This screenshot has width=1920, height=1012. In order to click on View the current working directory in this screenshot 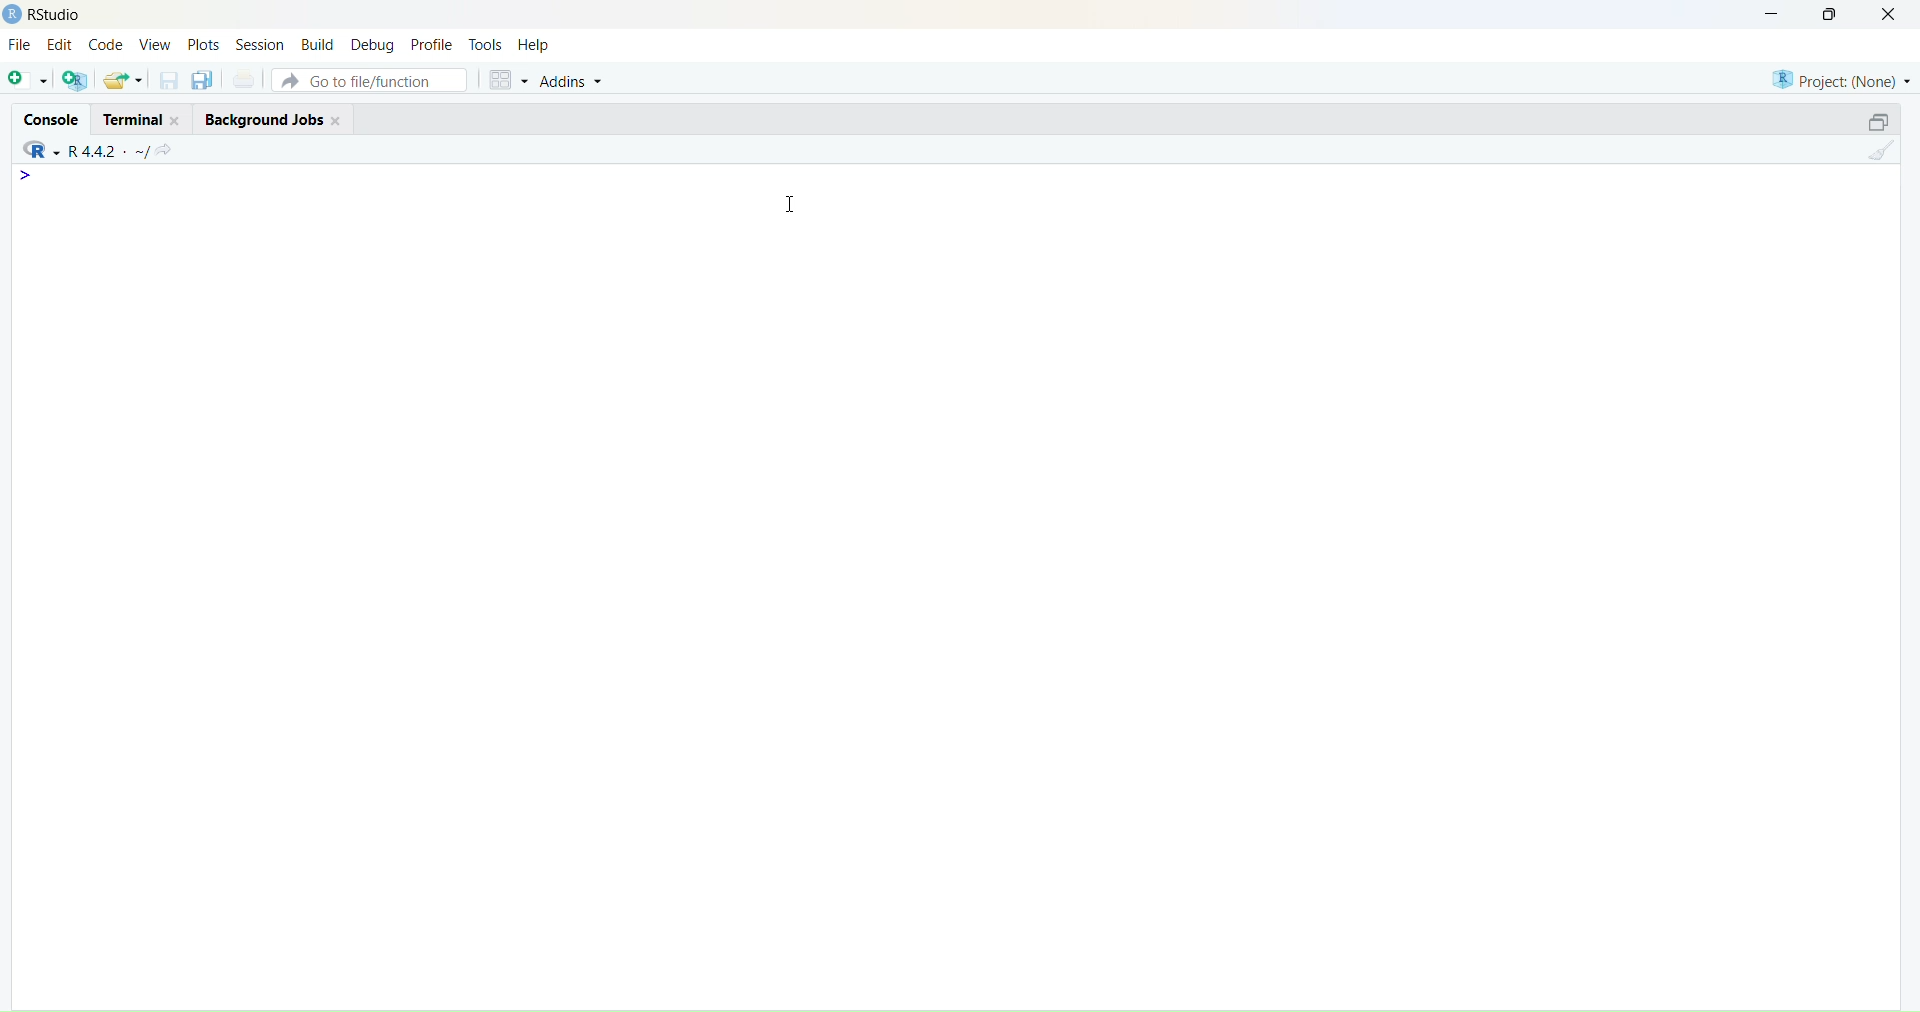, I will do `click(170, 149)`.